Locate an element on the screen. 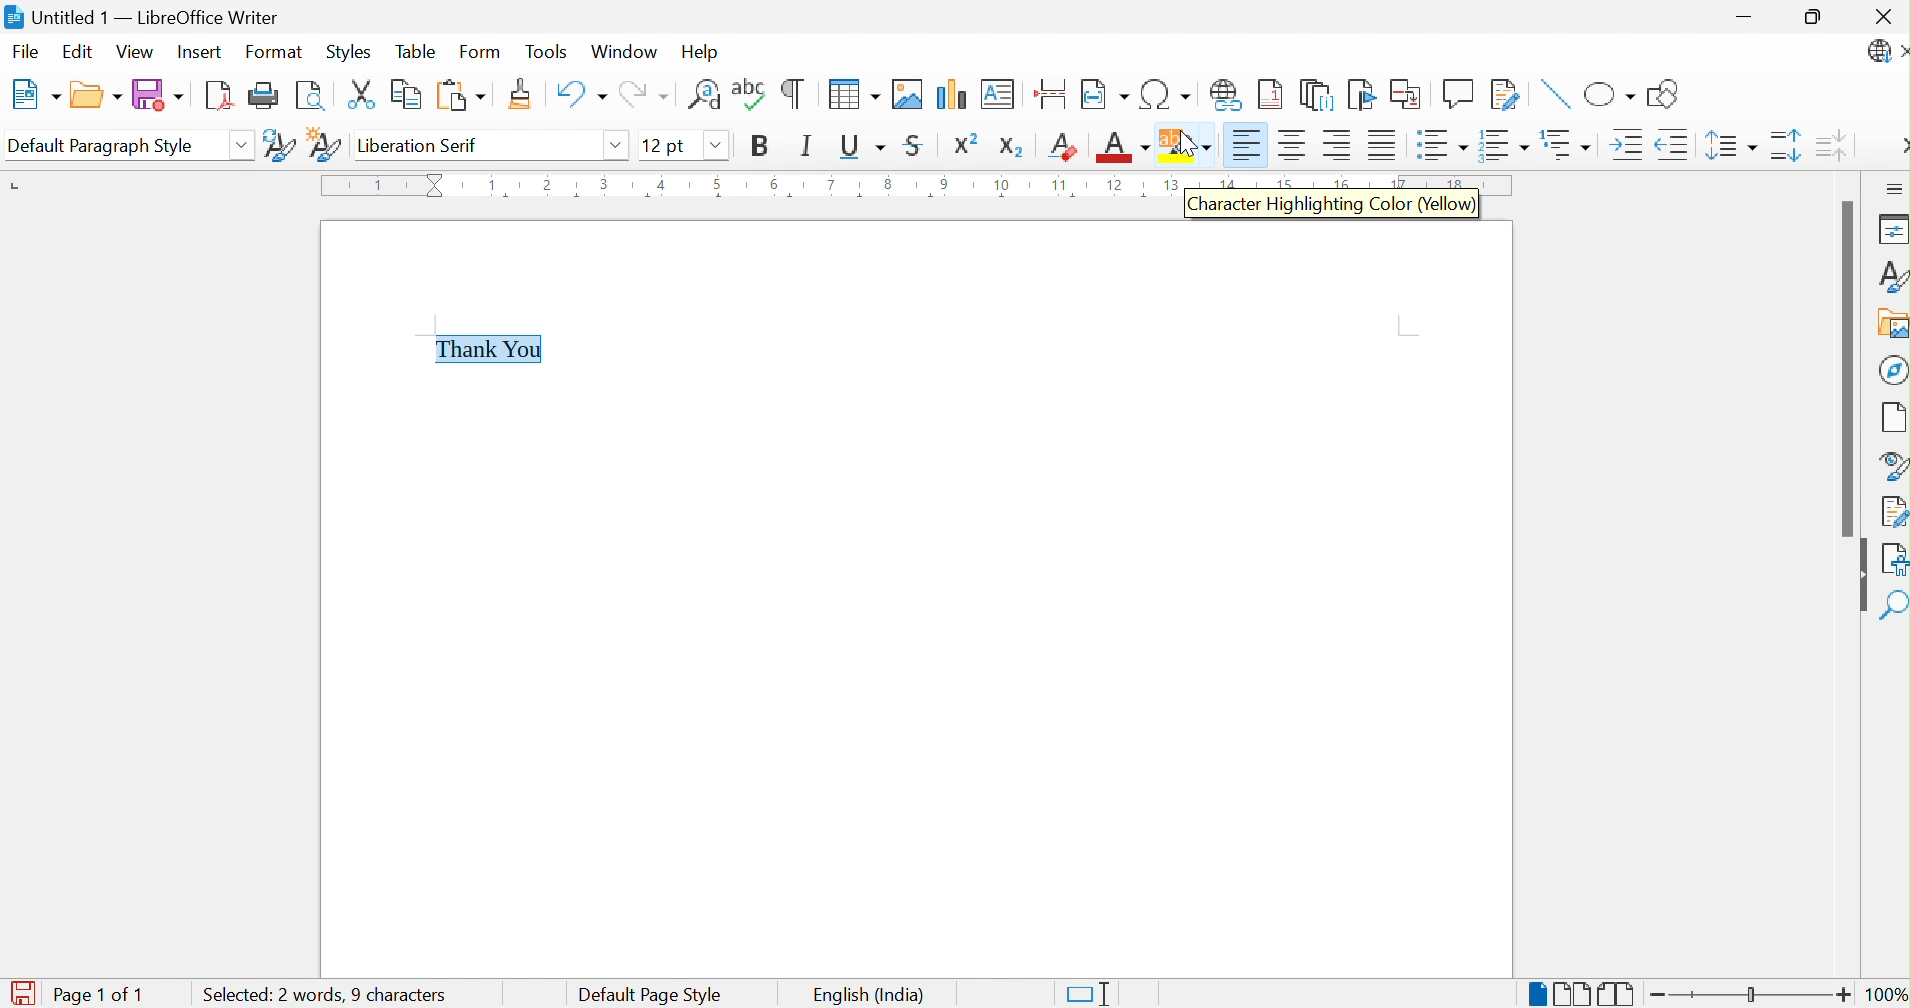  Sidebar Settings is located at coordinates (1894, 188).